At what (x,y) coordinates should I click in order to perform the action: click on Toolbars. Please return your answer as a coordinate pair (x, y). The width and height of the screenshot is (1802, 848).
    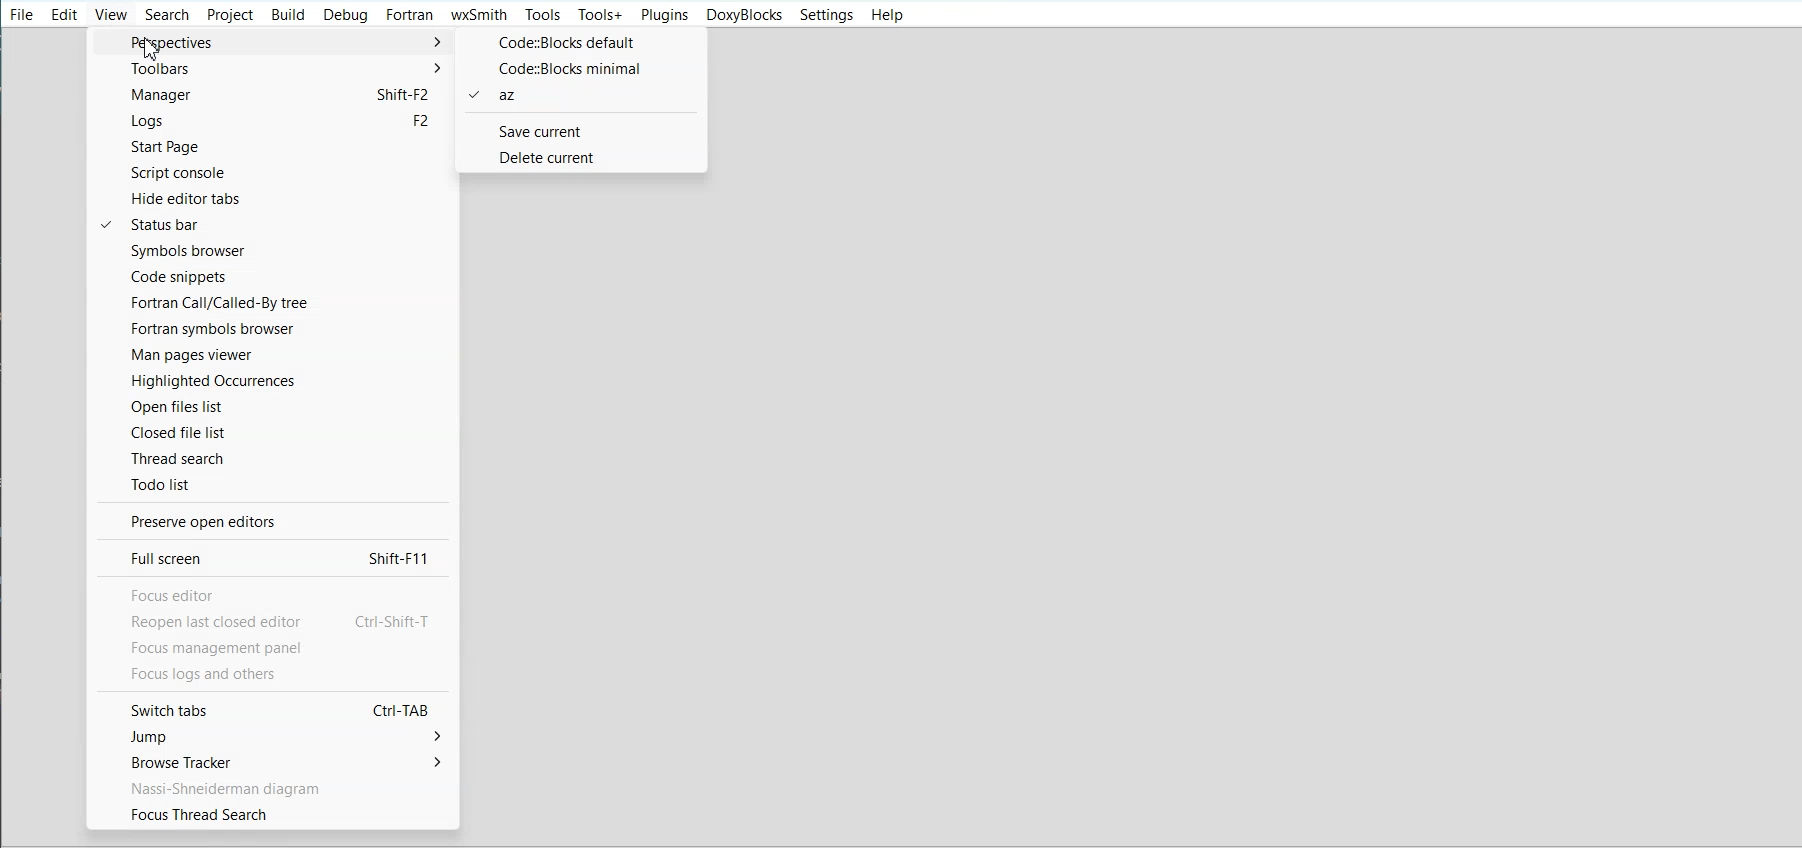
    Looking at the image, I should click on (274, 70).